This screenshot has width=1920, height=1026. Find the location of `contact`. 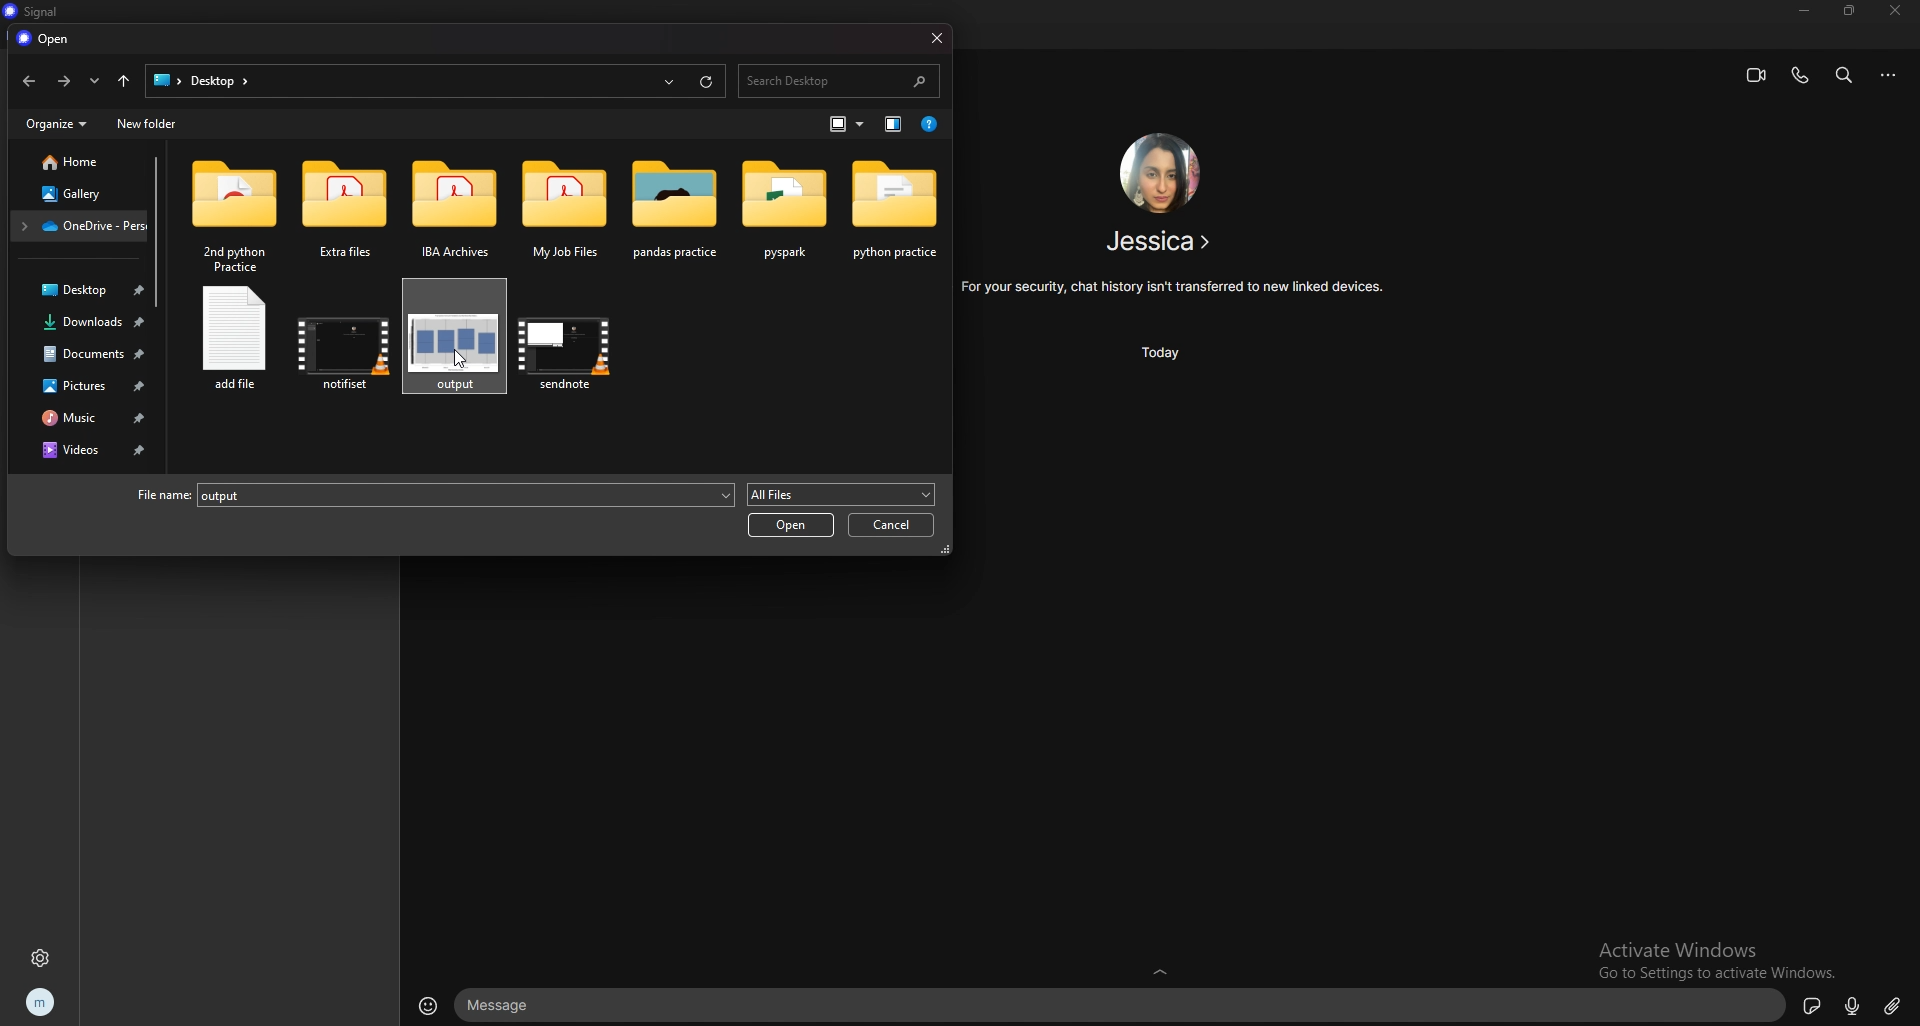

contact is located at coordinates (1161, 241).